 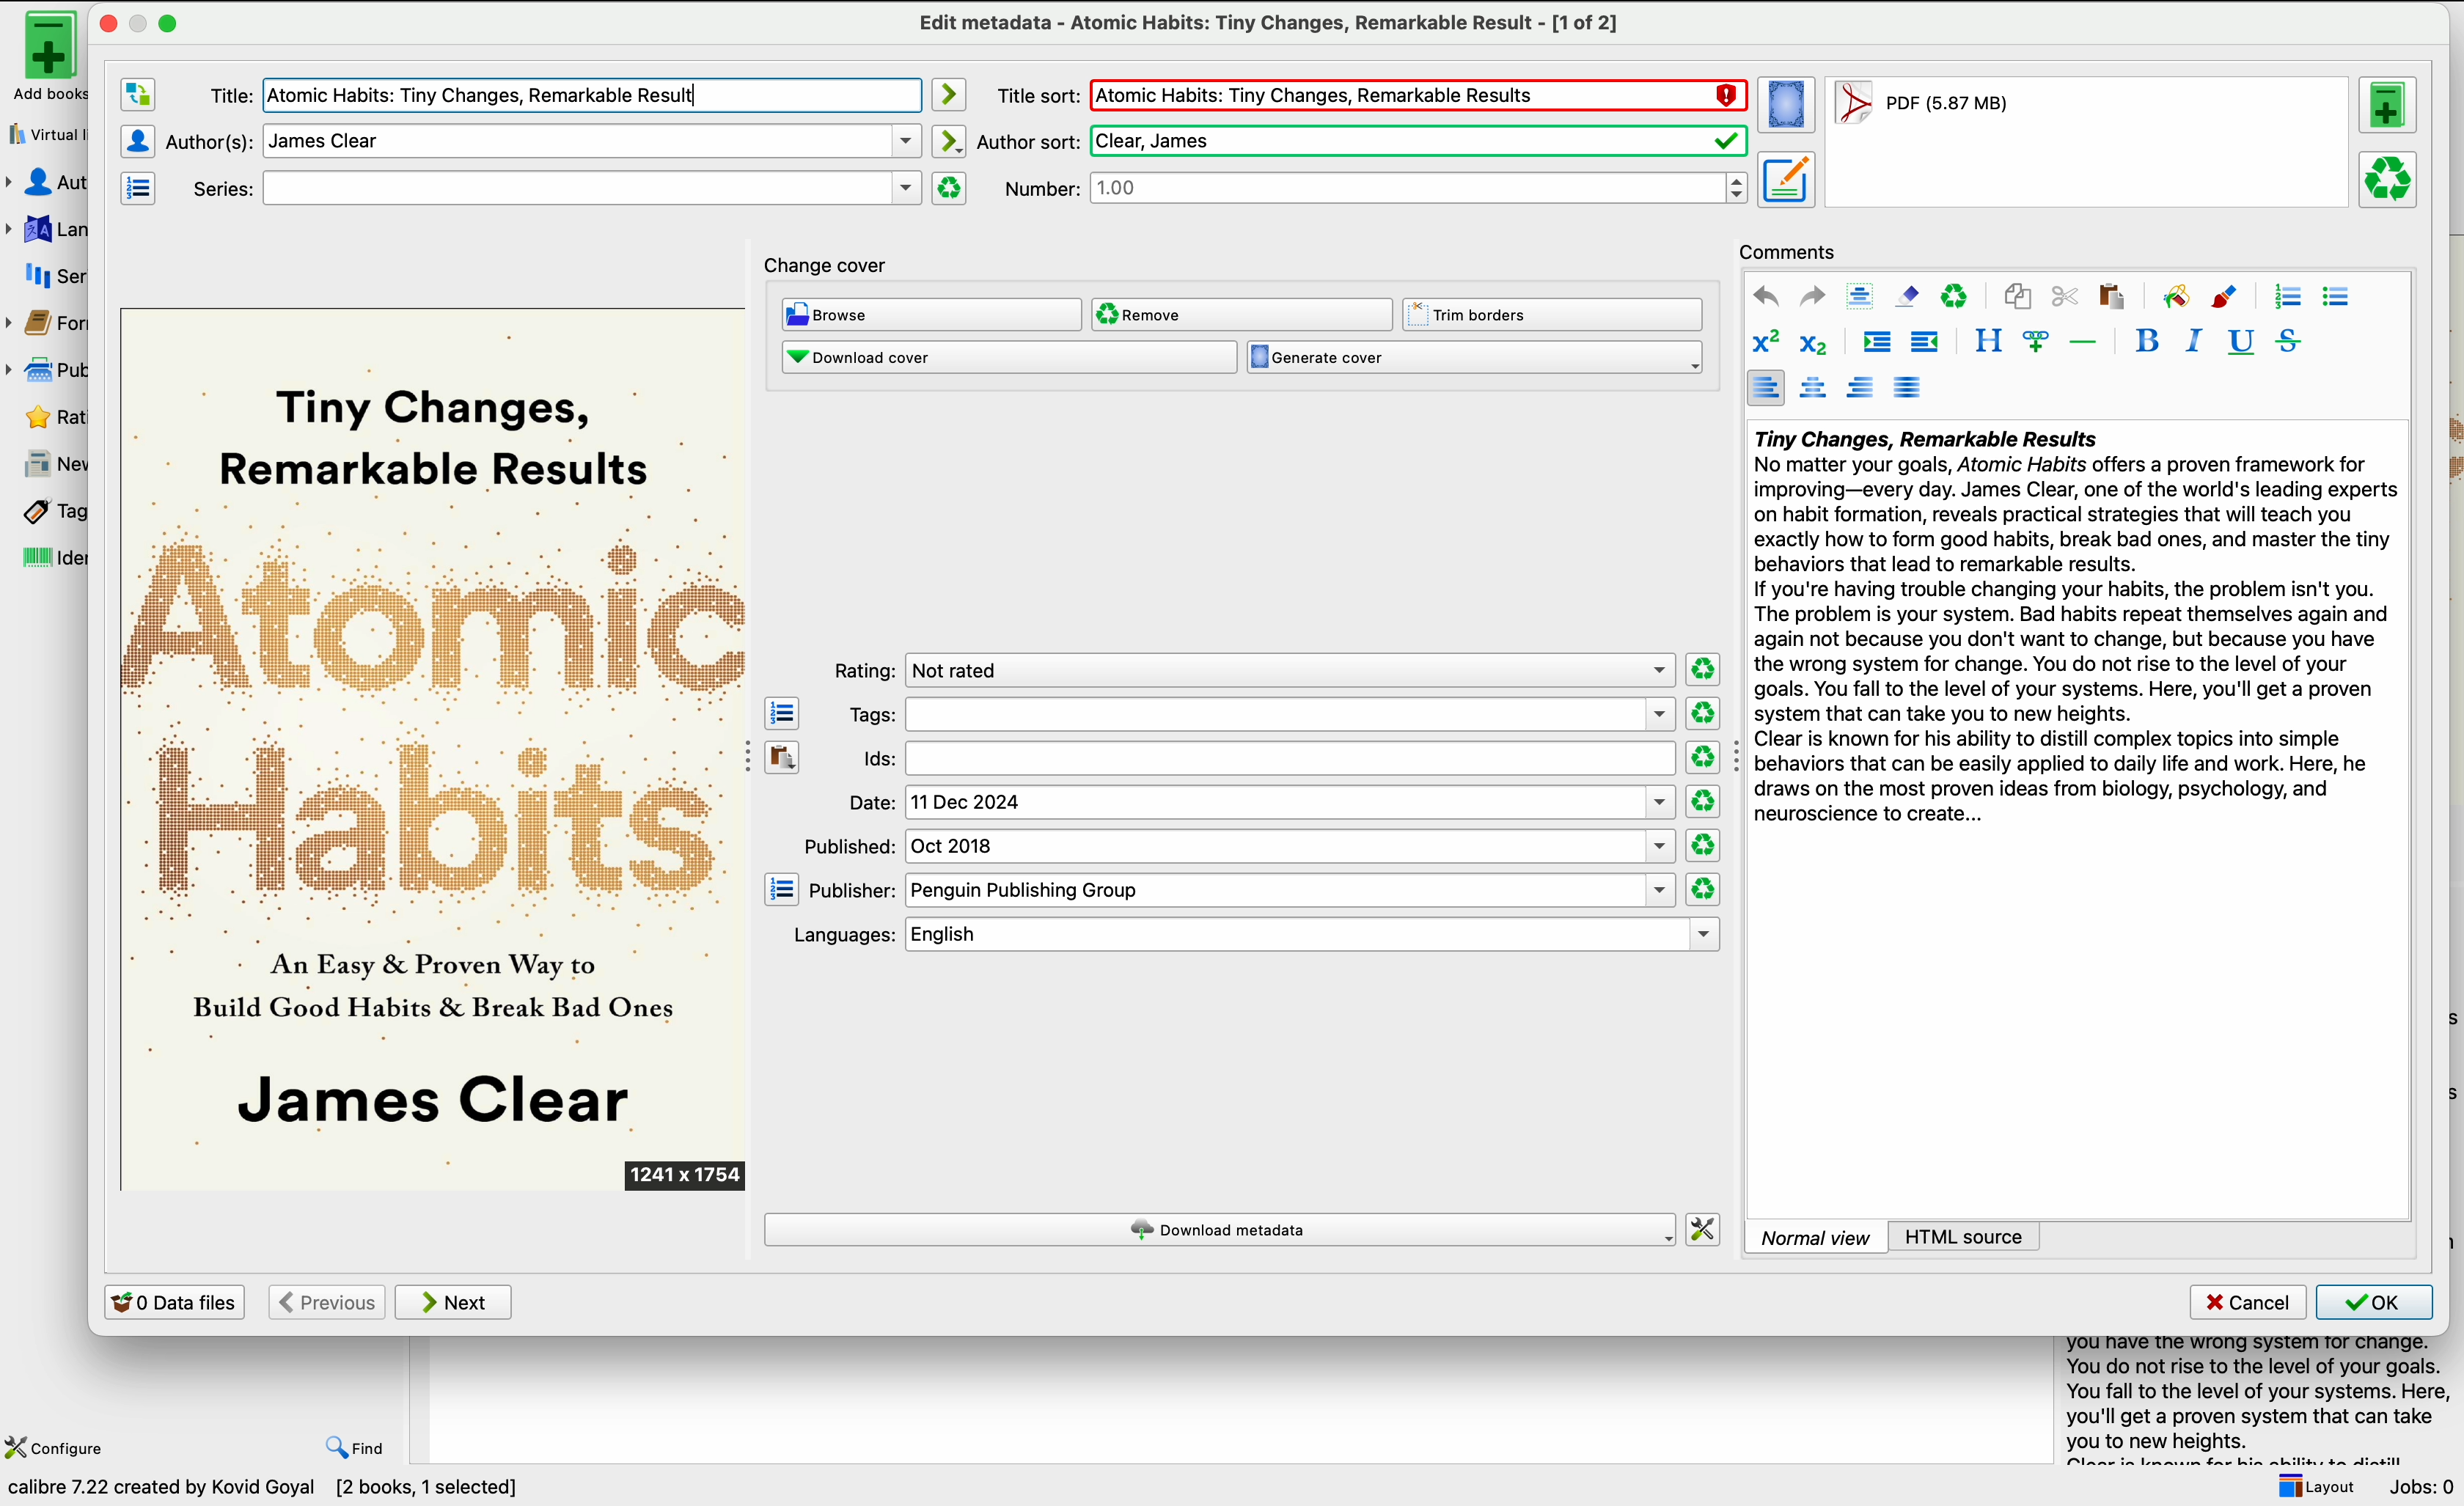 What do you see at coordinates (1264, 760) in the screenshot?
I see `Ids` at bounding box center [1264, 760].